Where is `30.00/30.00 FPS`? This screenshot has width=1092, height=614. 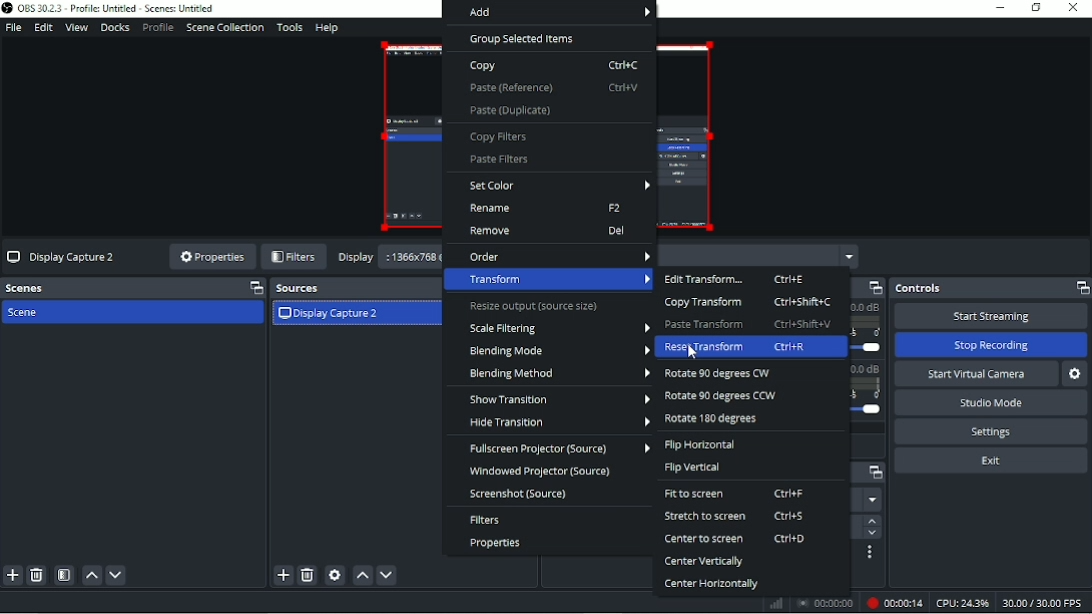
30.00/30.00 FPS is located at coordinates (1044, 603).